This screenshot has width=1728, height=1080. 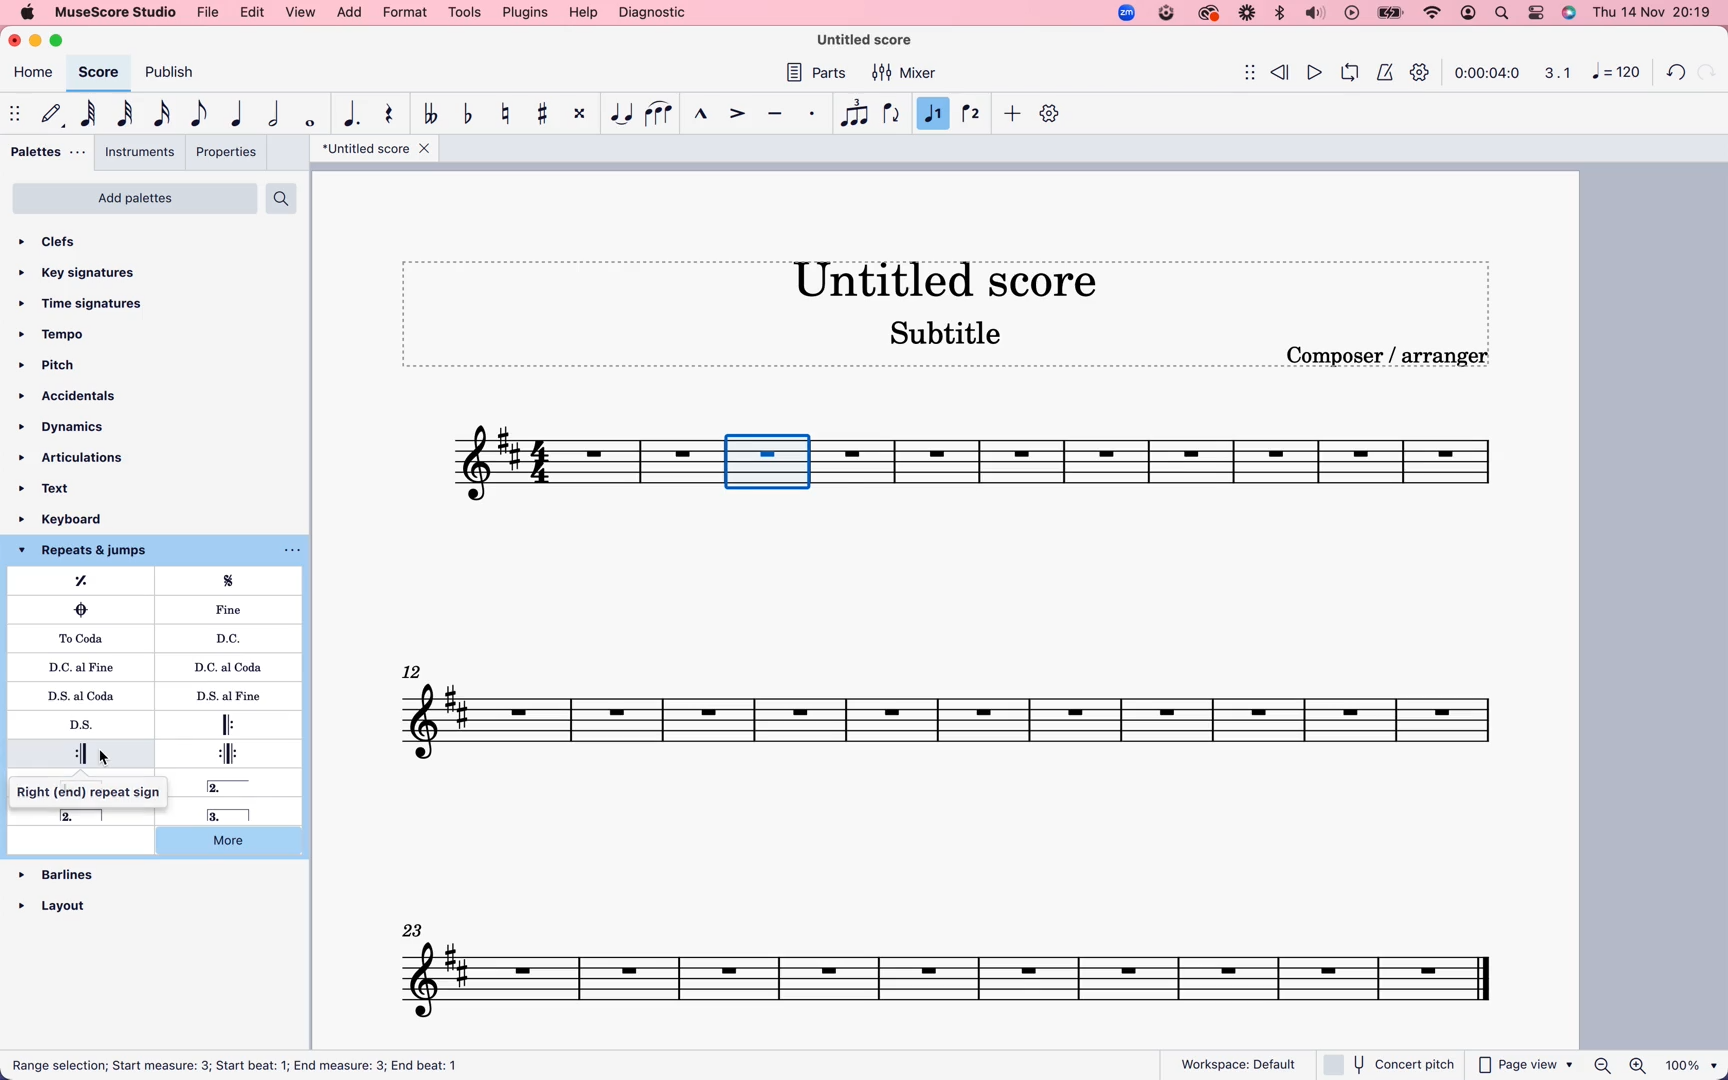 What do you see at coordinates (199, 115) in the screenshot?
I see `eight note` at bounding box center [199, 115].